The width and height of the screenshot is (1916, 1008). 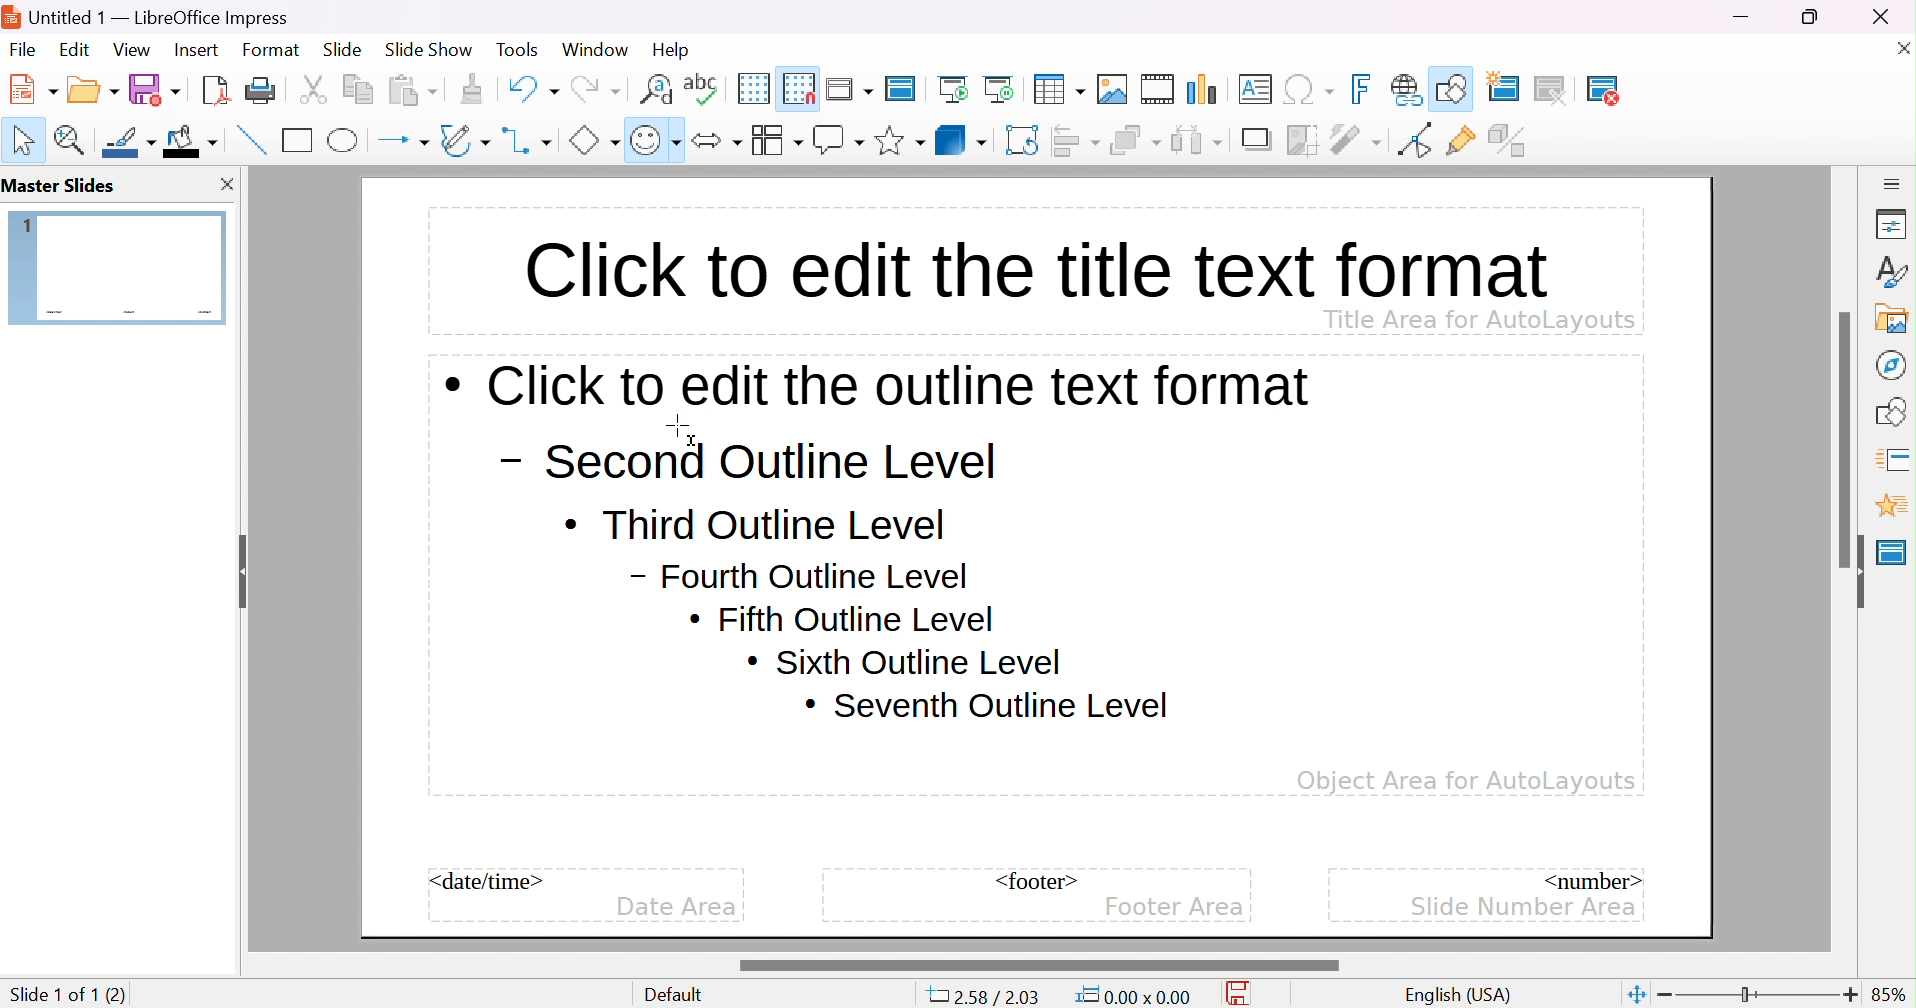 What do you see at coordinates (413, 88) in the screenshot?
I see `paste` at bounding box center [413, 88].